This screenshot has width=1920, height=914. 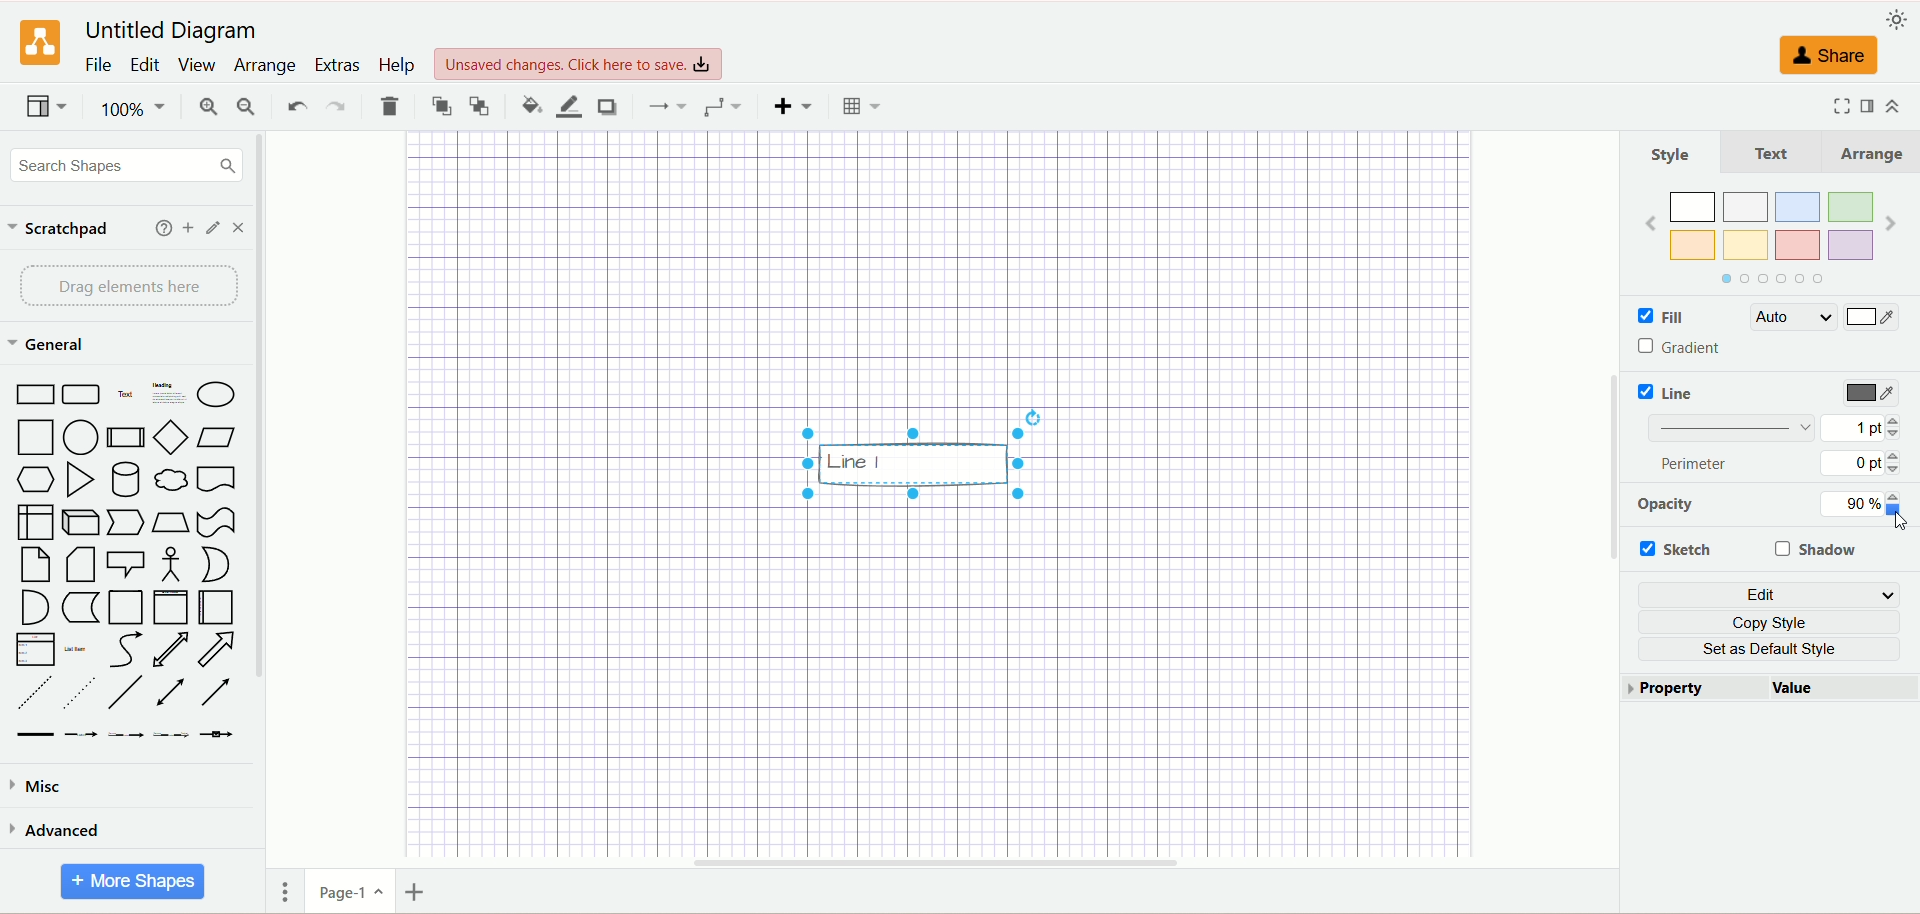 I want to click on add, so click(x=187, y=228).